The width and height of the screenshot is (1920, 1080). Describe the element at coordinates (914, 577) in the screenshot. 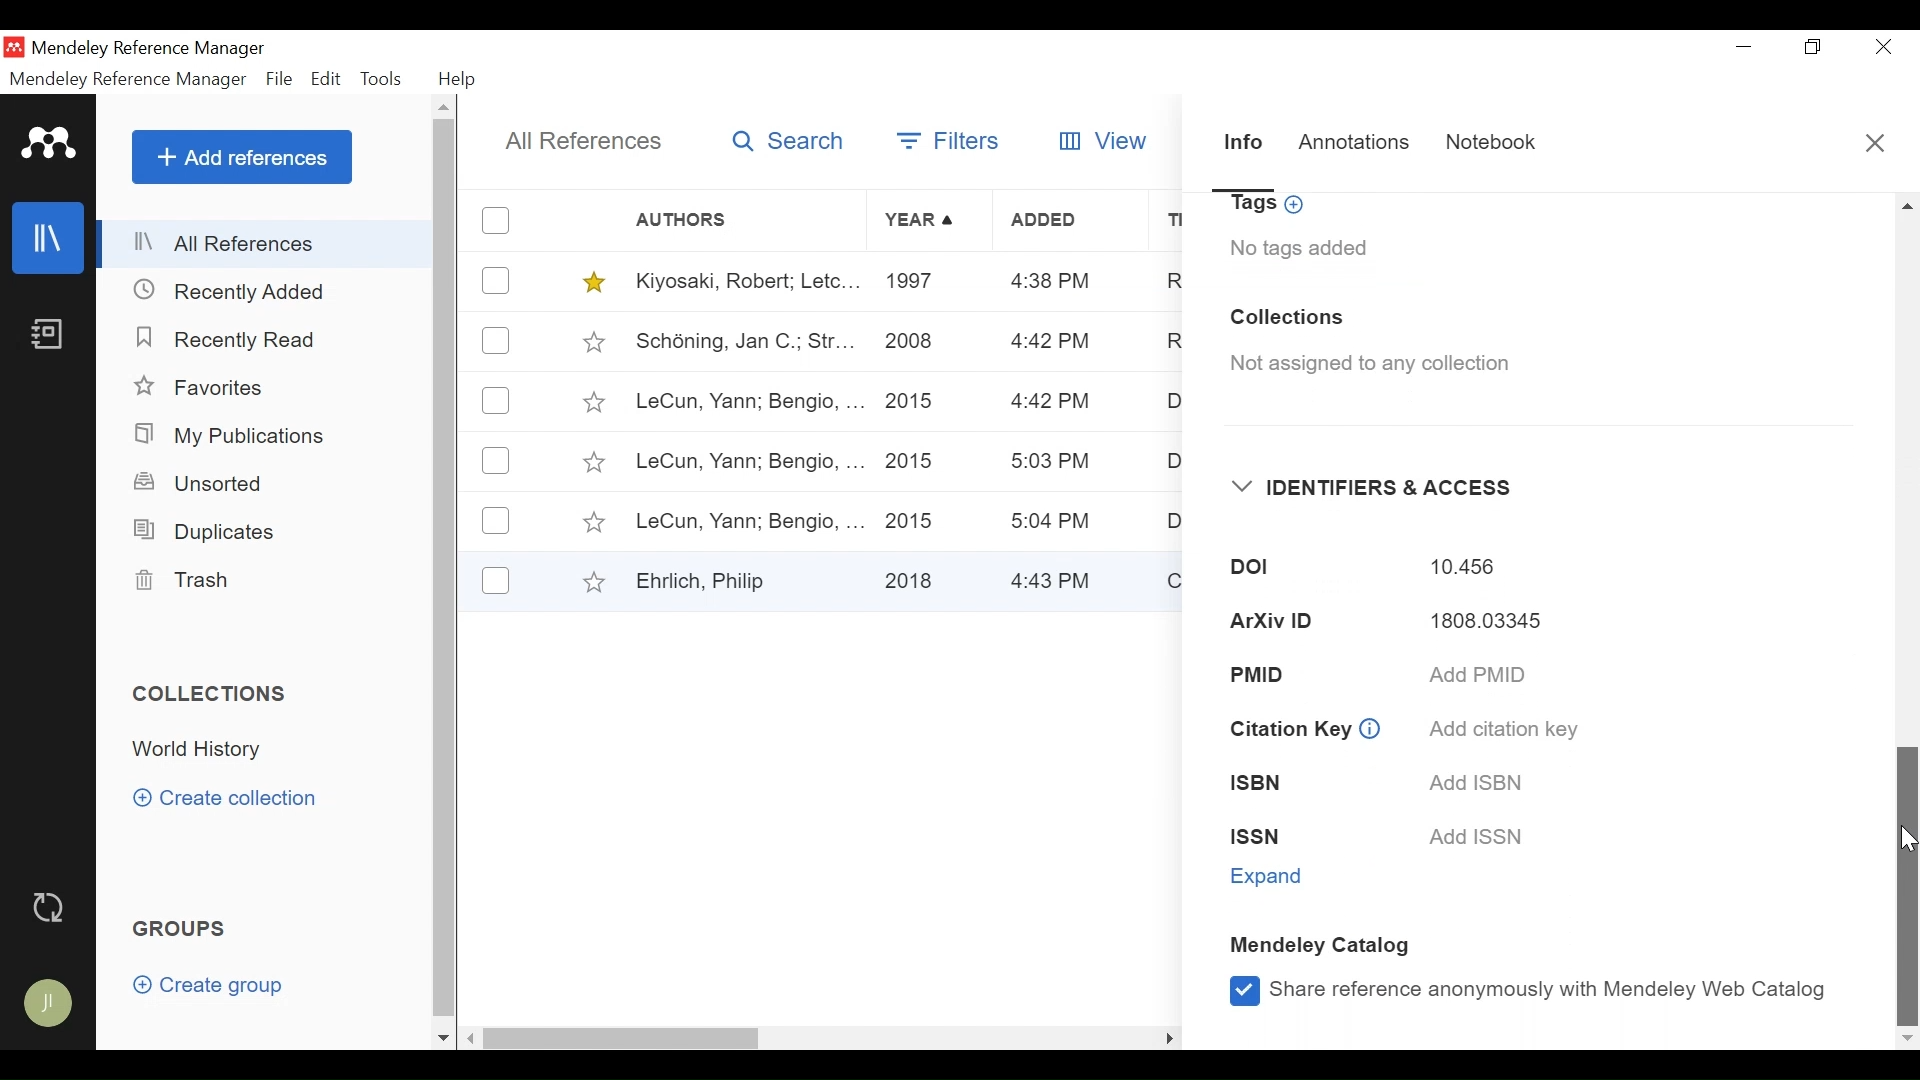

I see `2018` at that location.